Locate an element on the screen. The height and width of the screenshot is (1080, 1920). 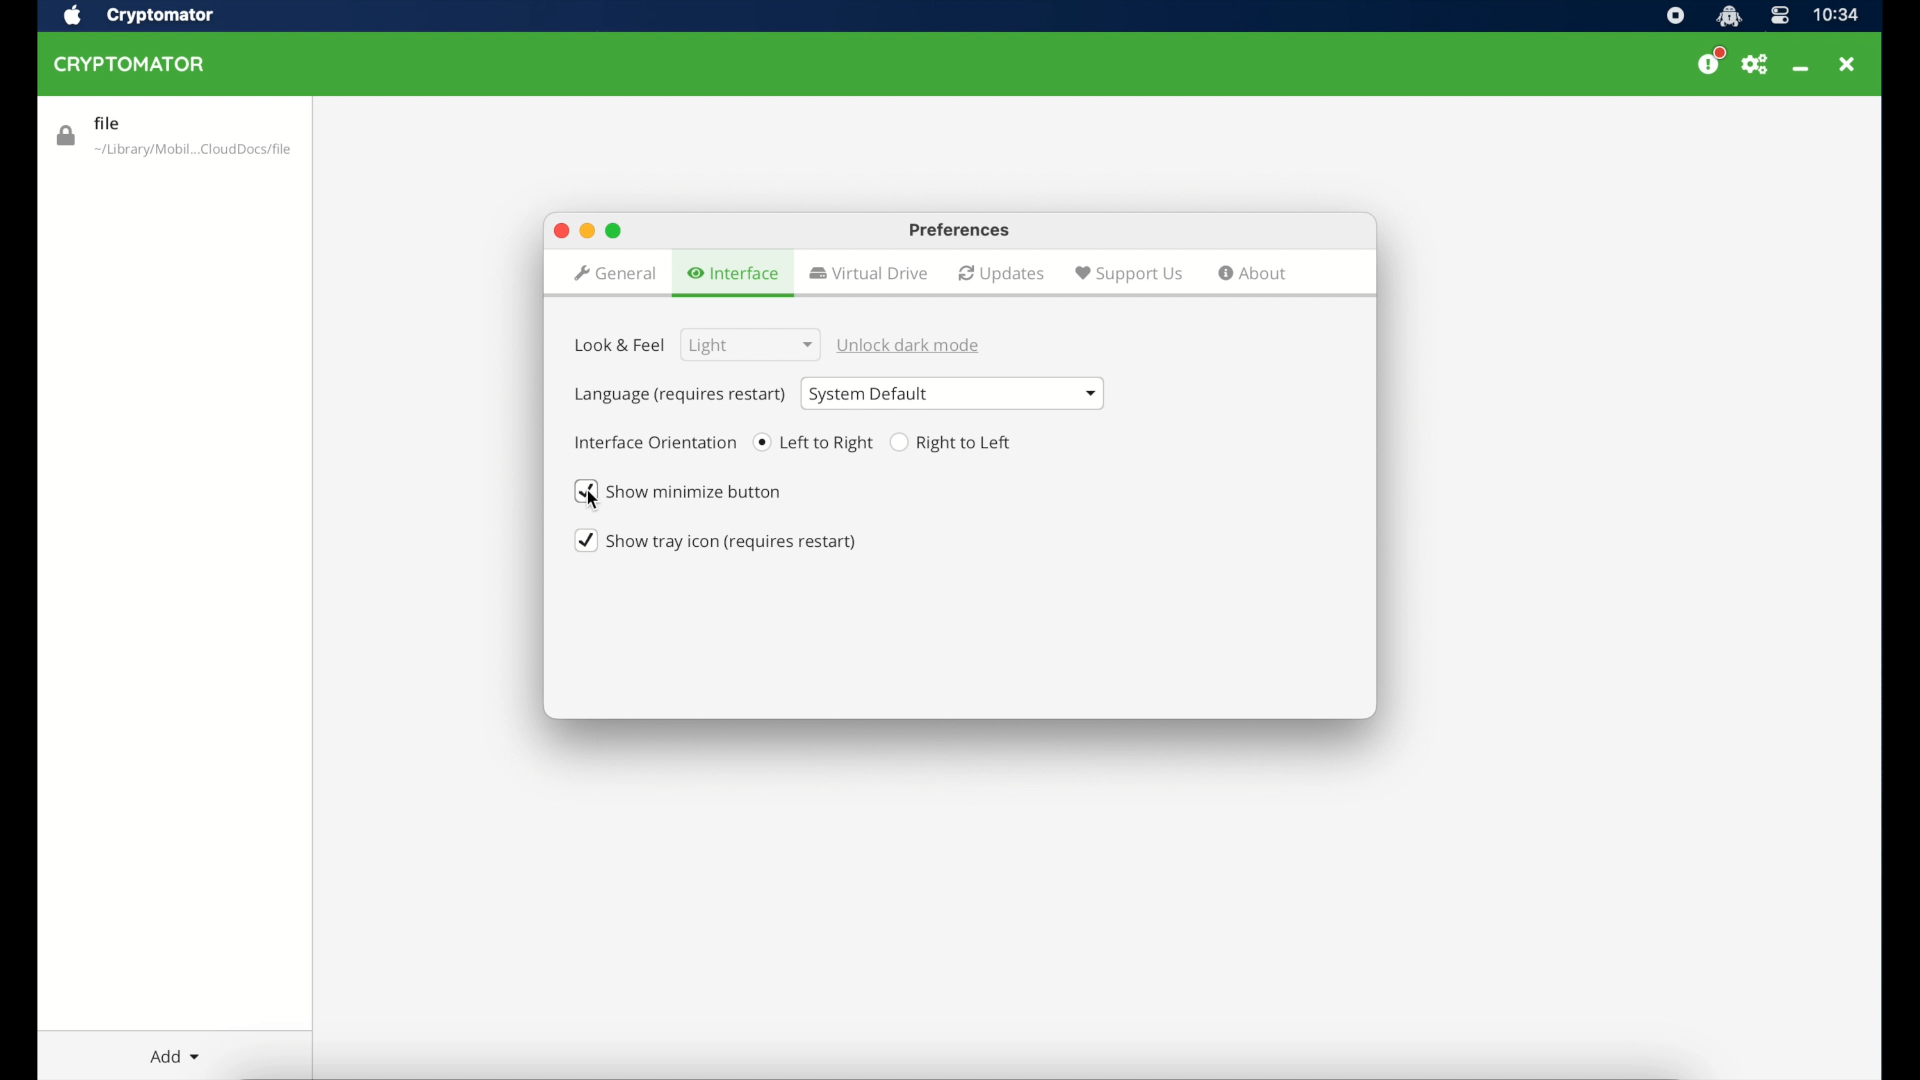
maximize is located at coordinates (560, 231).